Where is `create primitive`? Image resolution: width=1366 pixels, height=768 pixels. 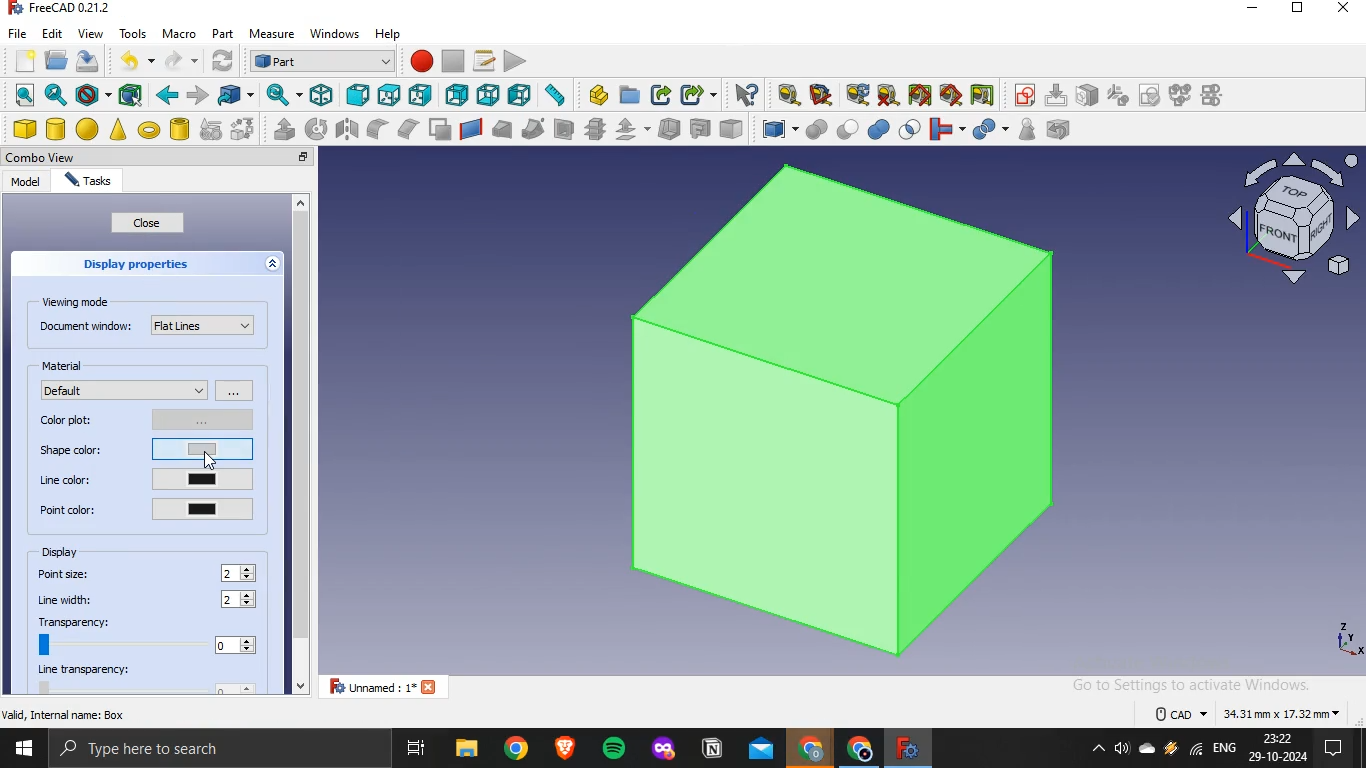
create primitive is located at coordinates (211, 129).